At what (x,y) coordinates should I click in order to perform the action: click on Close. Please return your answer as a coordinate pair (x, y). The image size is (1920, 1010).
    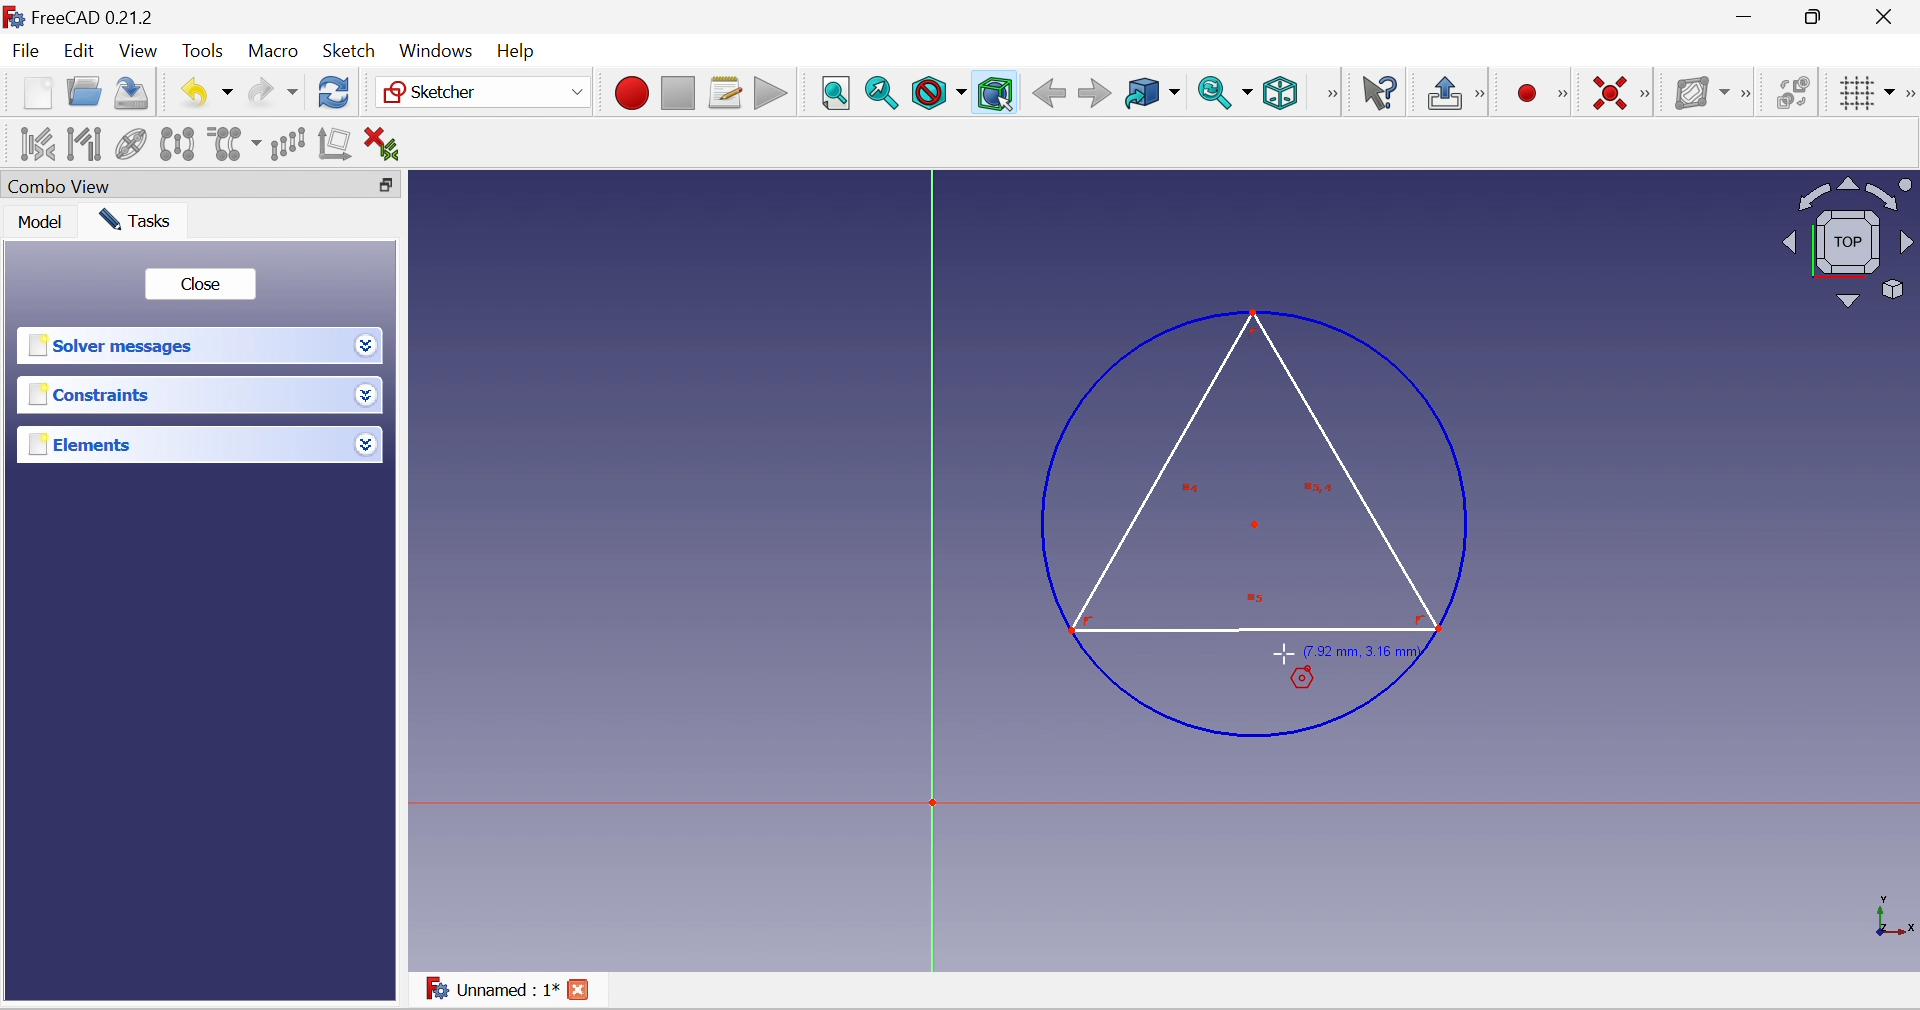
    Looking at the image, I should click on (203, 284).